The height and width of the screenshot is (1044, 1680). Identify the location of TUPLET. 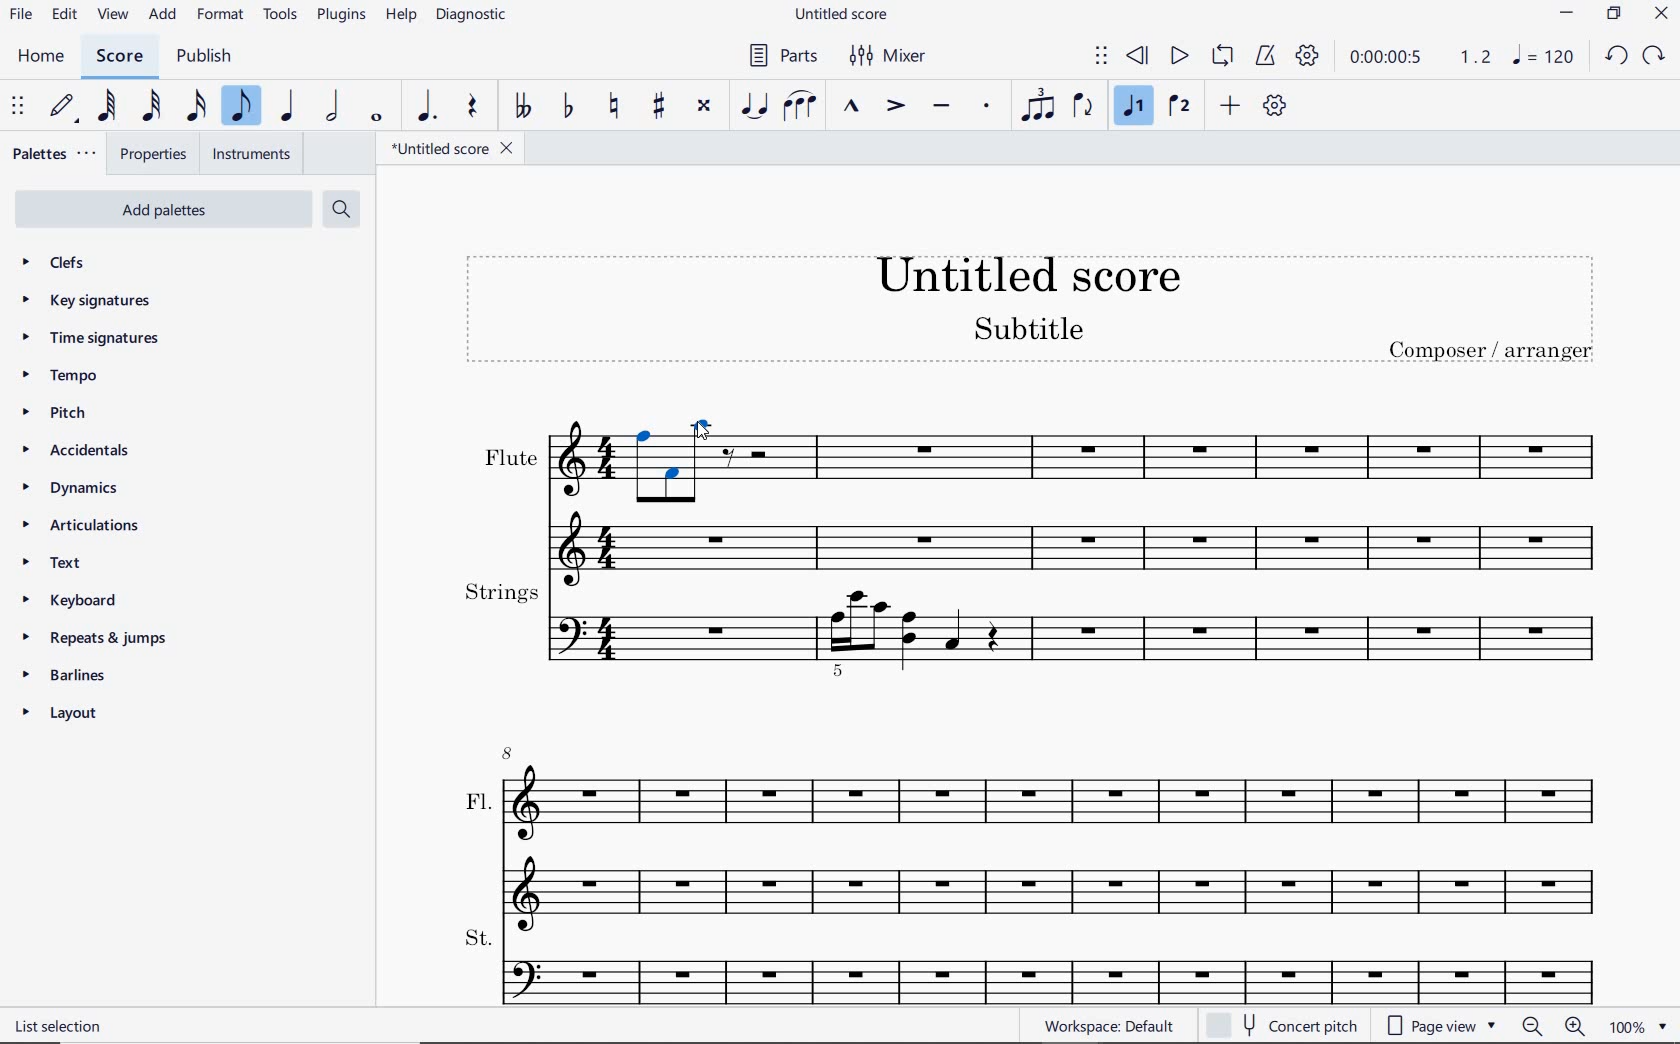
(1036, 104).